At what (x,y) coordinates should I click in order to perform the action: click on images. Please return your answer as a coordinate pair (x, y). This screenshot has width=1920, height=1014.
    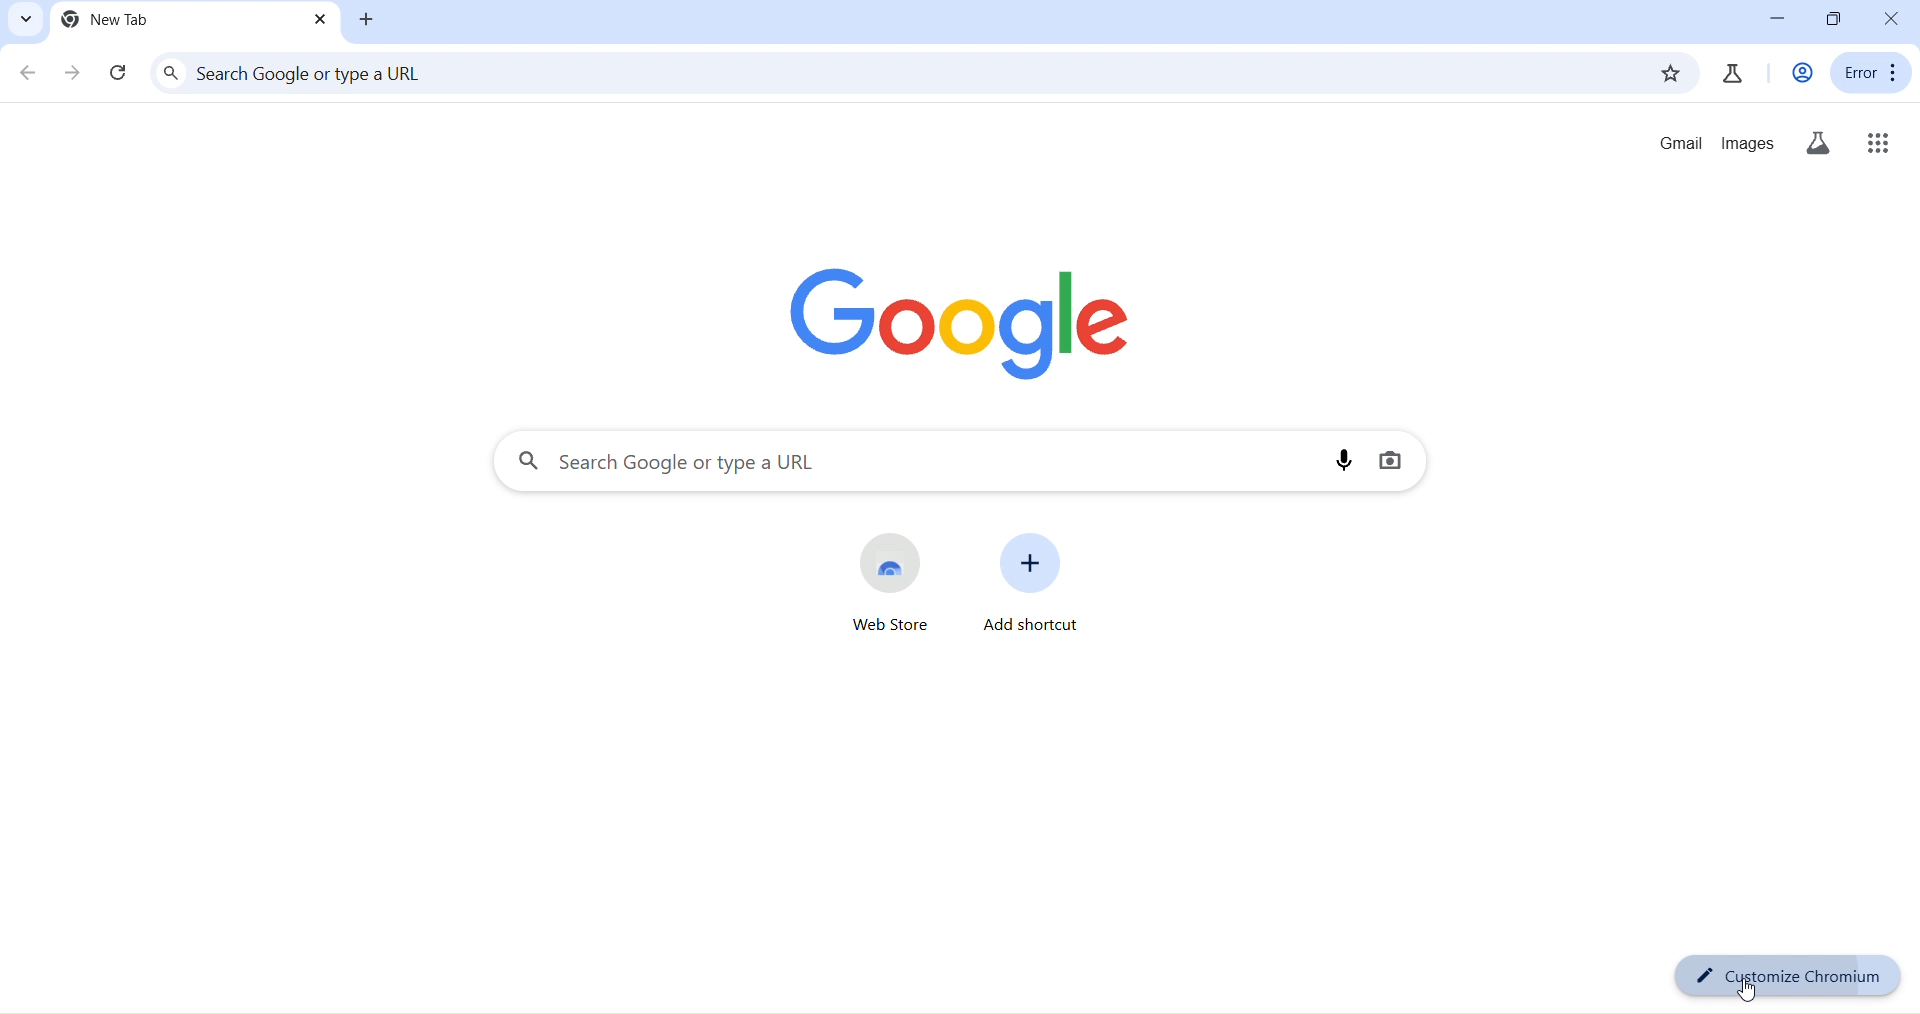
    Looking at the image, I should click on (1746, 143).